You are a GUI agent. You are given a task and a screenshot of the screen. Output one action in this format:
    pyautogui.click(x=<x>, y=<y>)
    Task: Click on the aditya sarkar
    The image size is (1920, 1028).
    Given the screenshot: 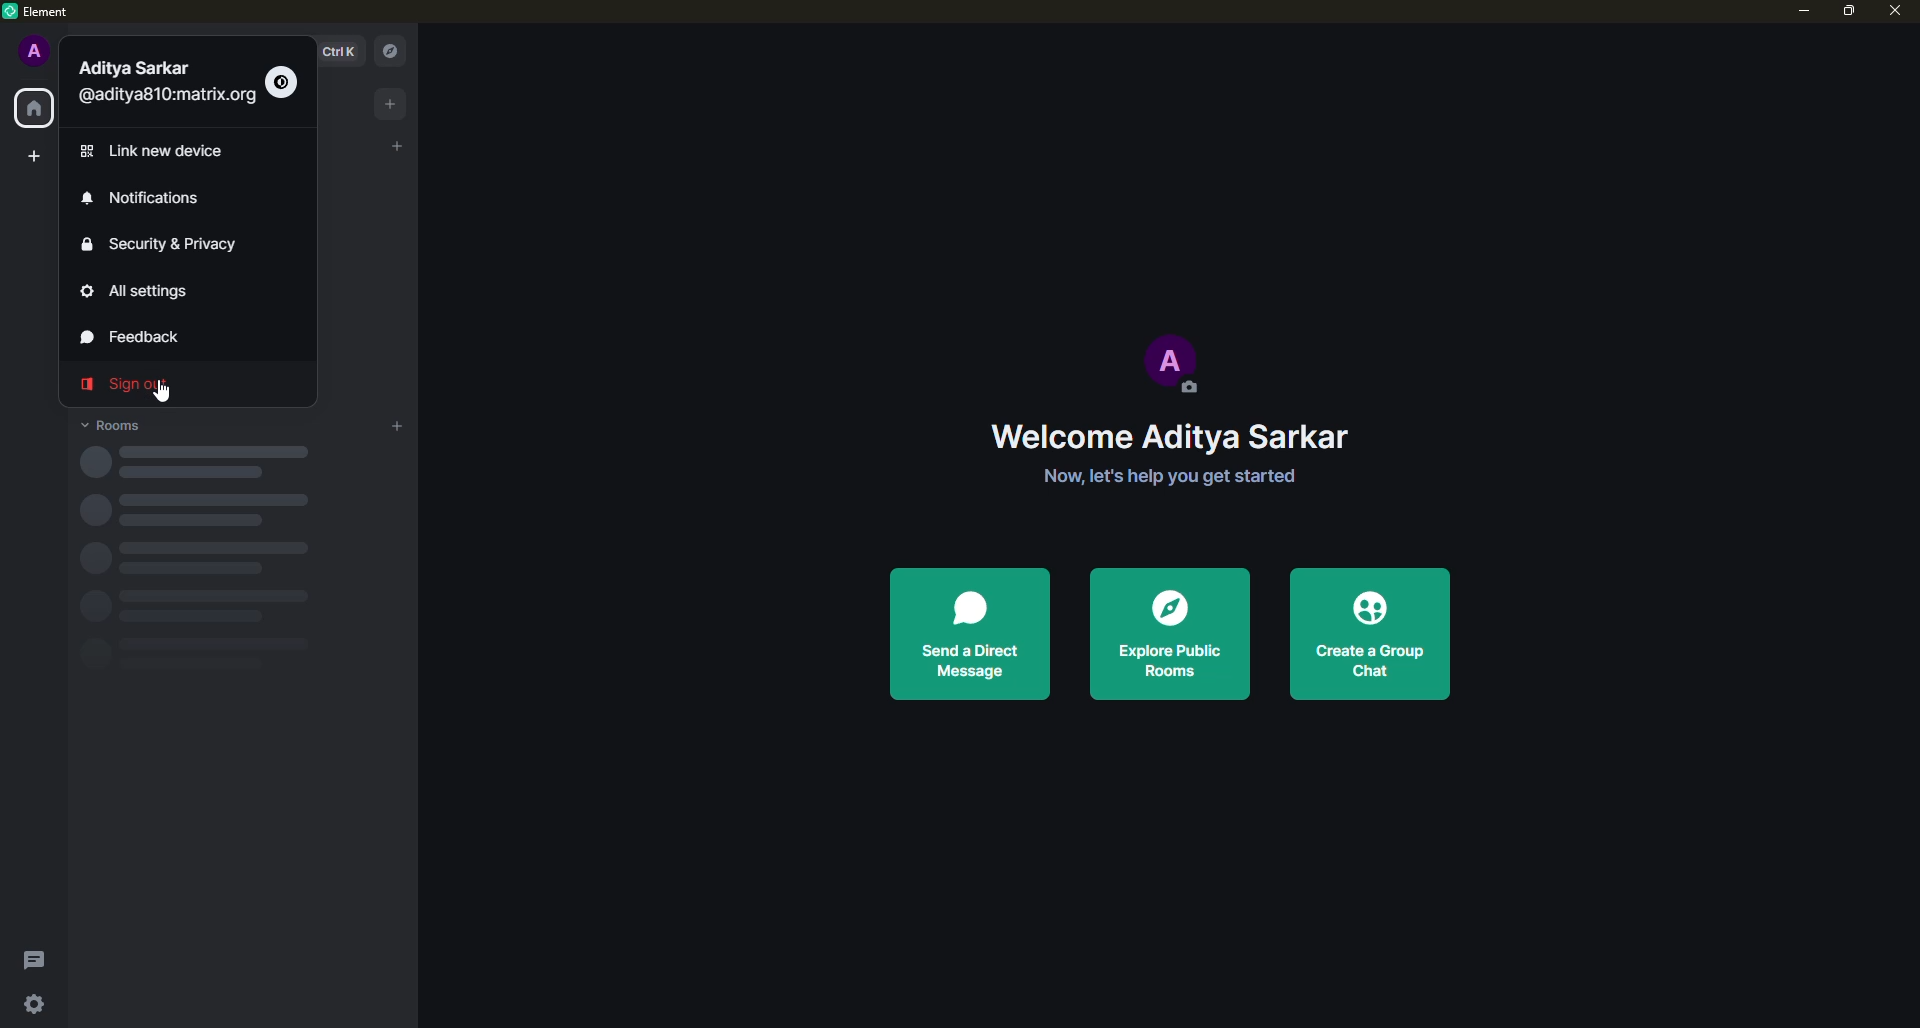 What is the action you would take?
    pyautogui.click(x=169, y=89)
    